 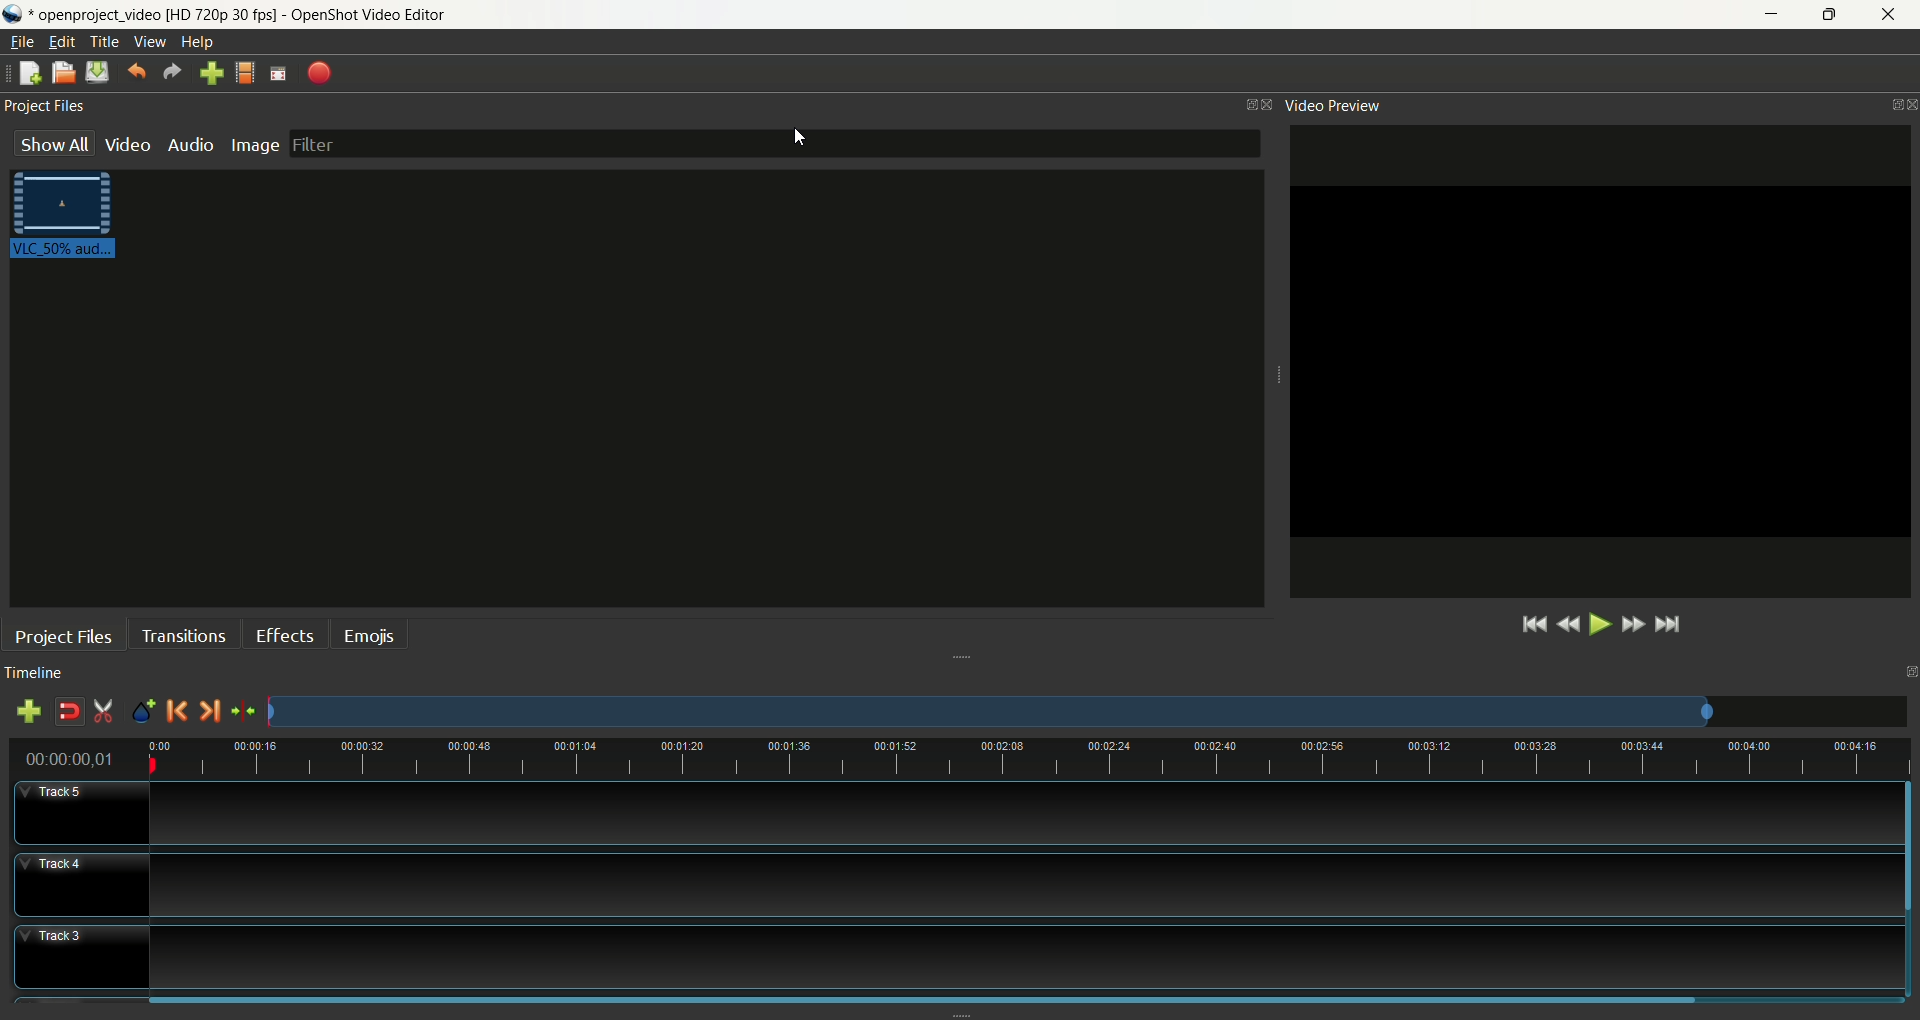 What do you see at coordinates (29, 711) in the screenshot?
I see `add track` at bounding box center [29, 711].